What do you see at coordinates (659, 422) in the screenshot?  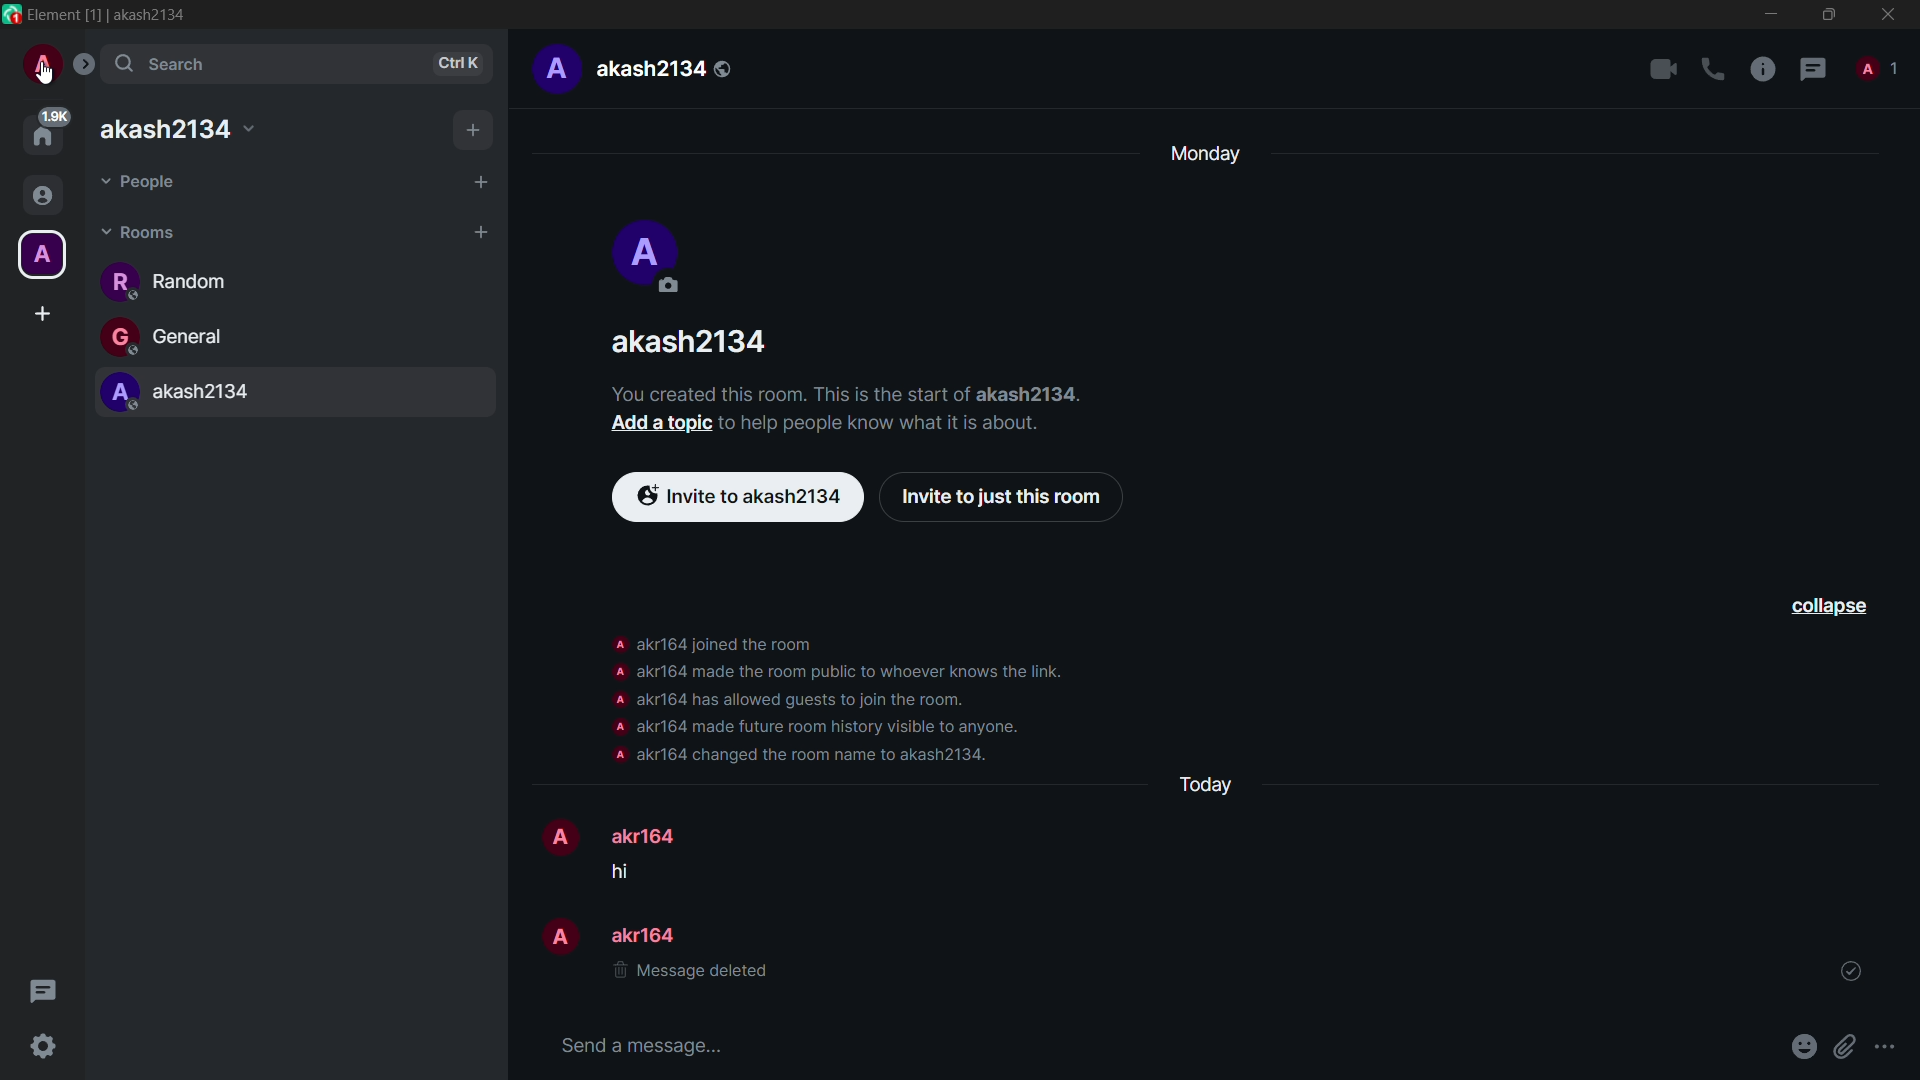 I see `add a topic` at bounding box center [659, 422].